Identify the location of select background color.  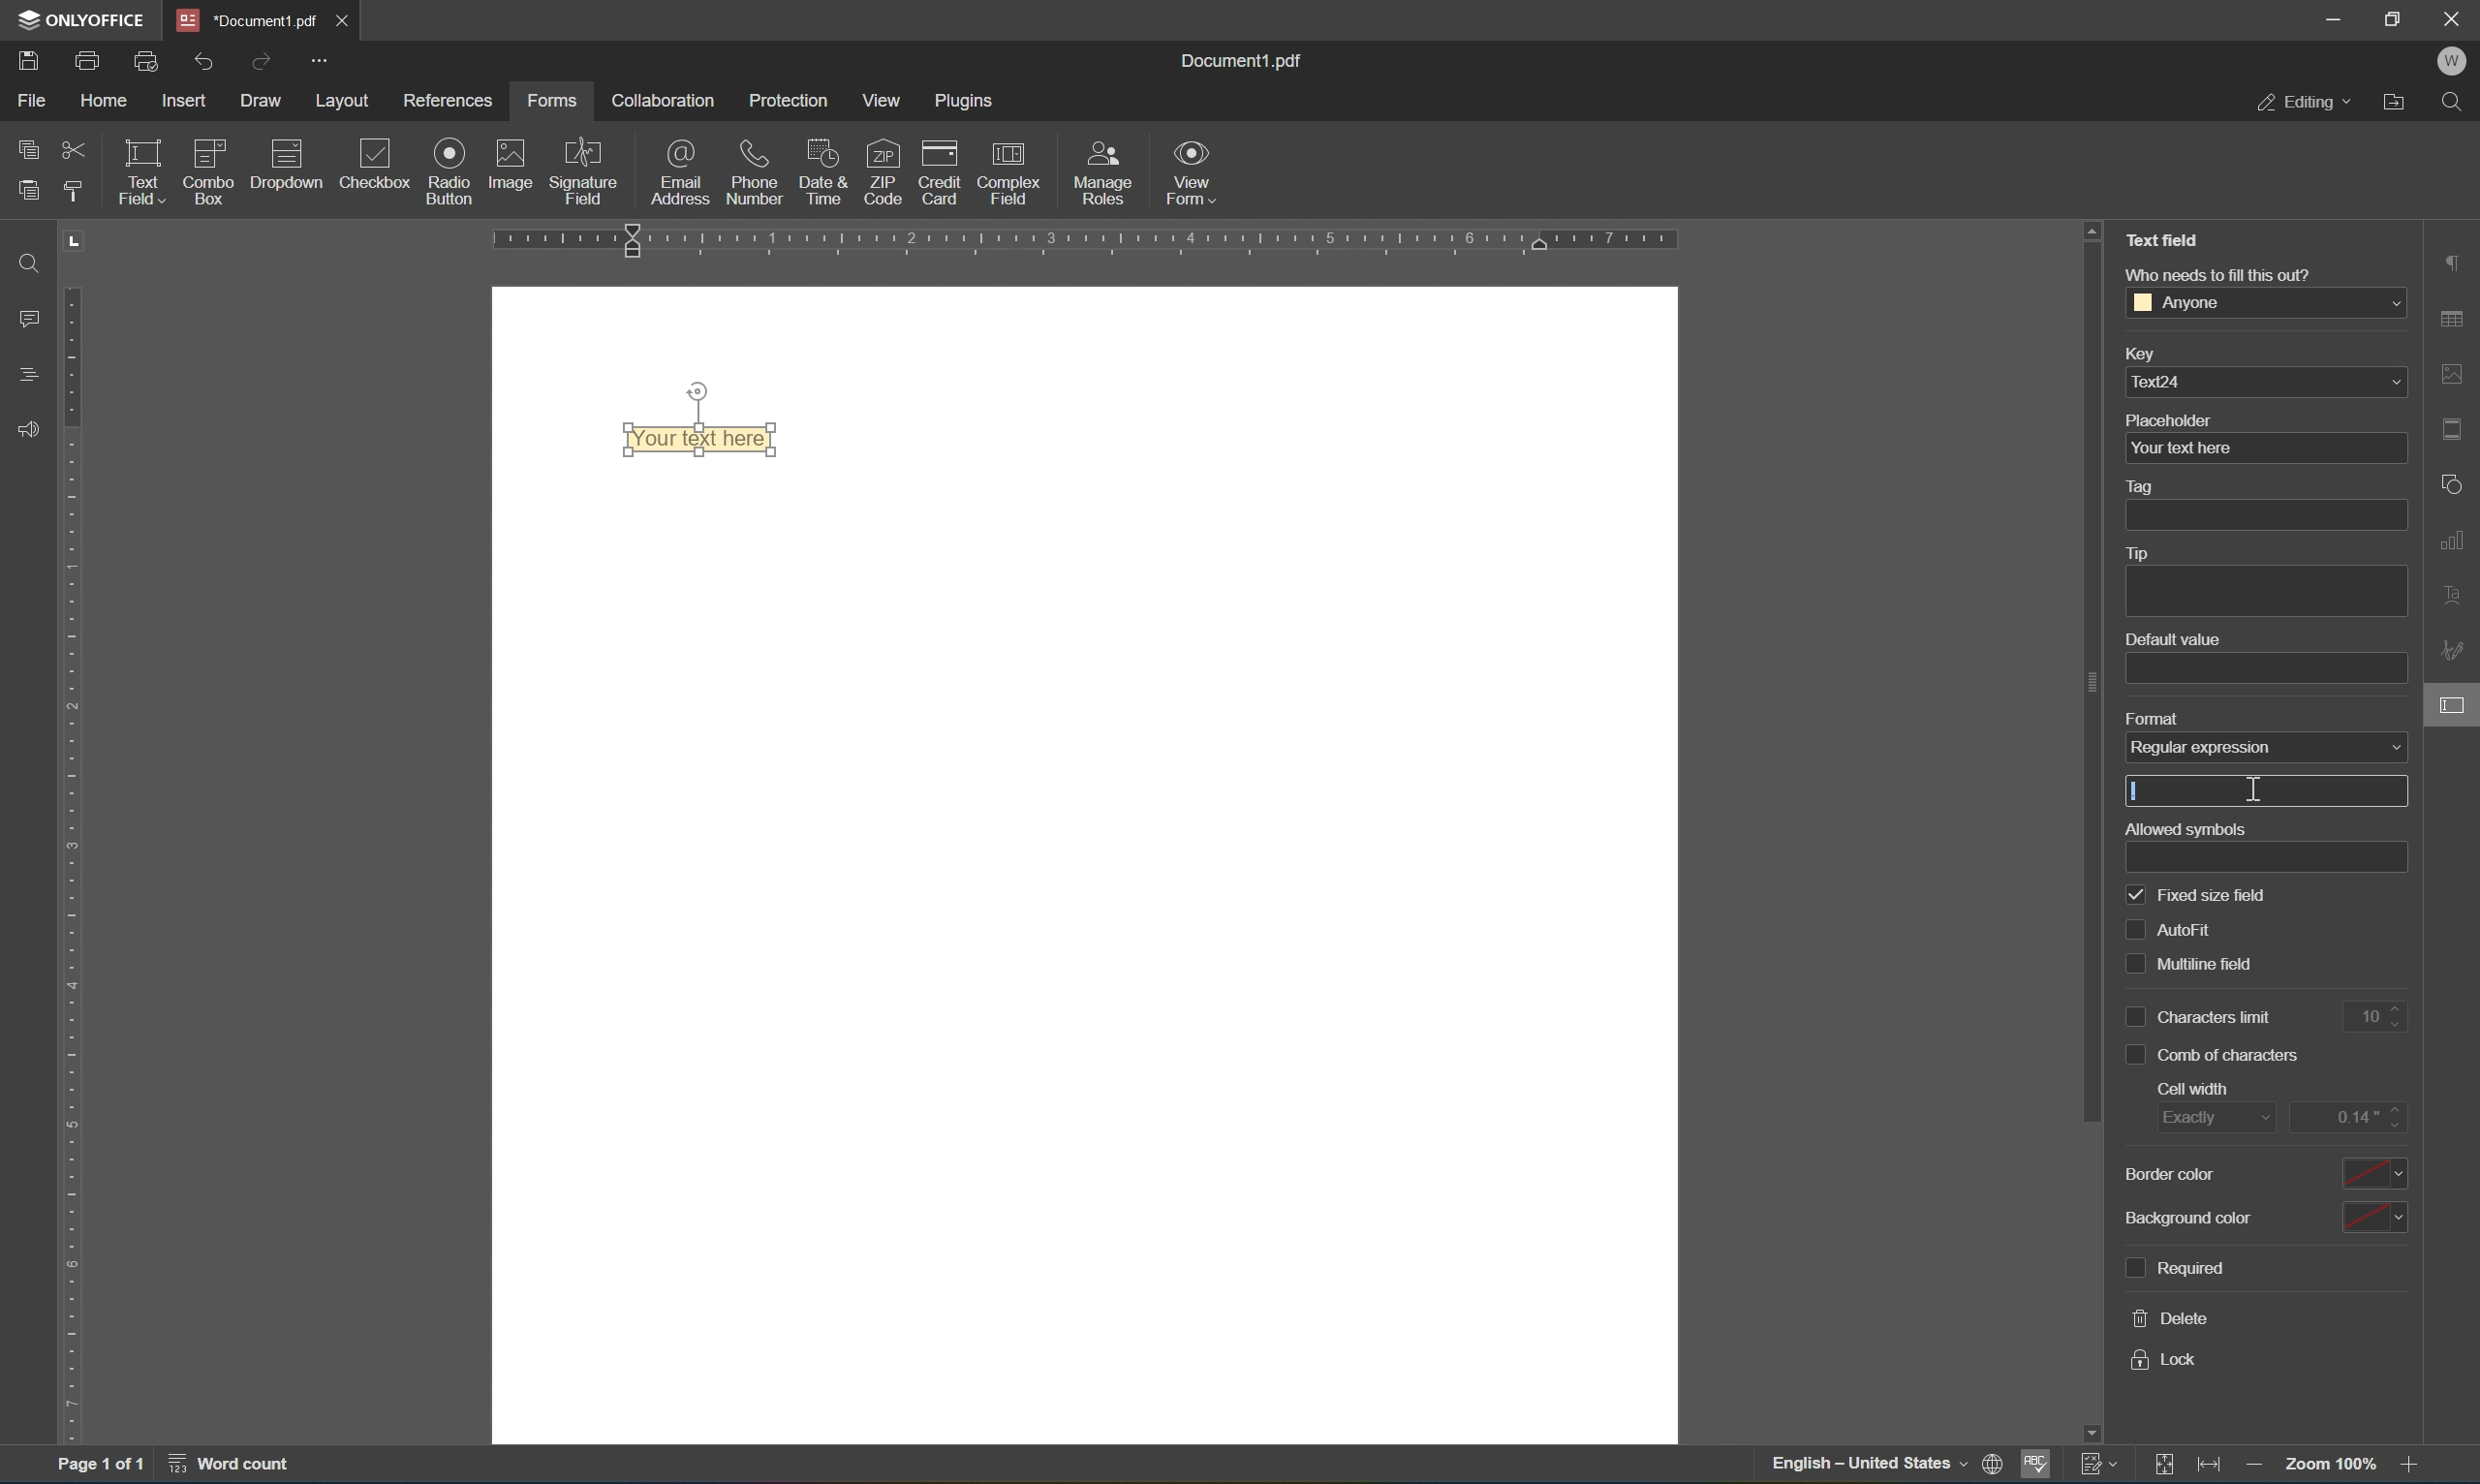
(2373, 1219).